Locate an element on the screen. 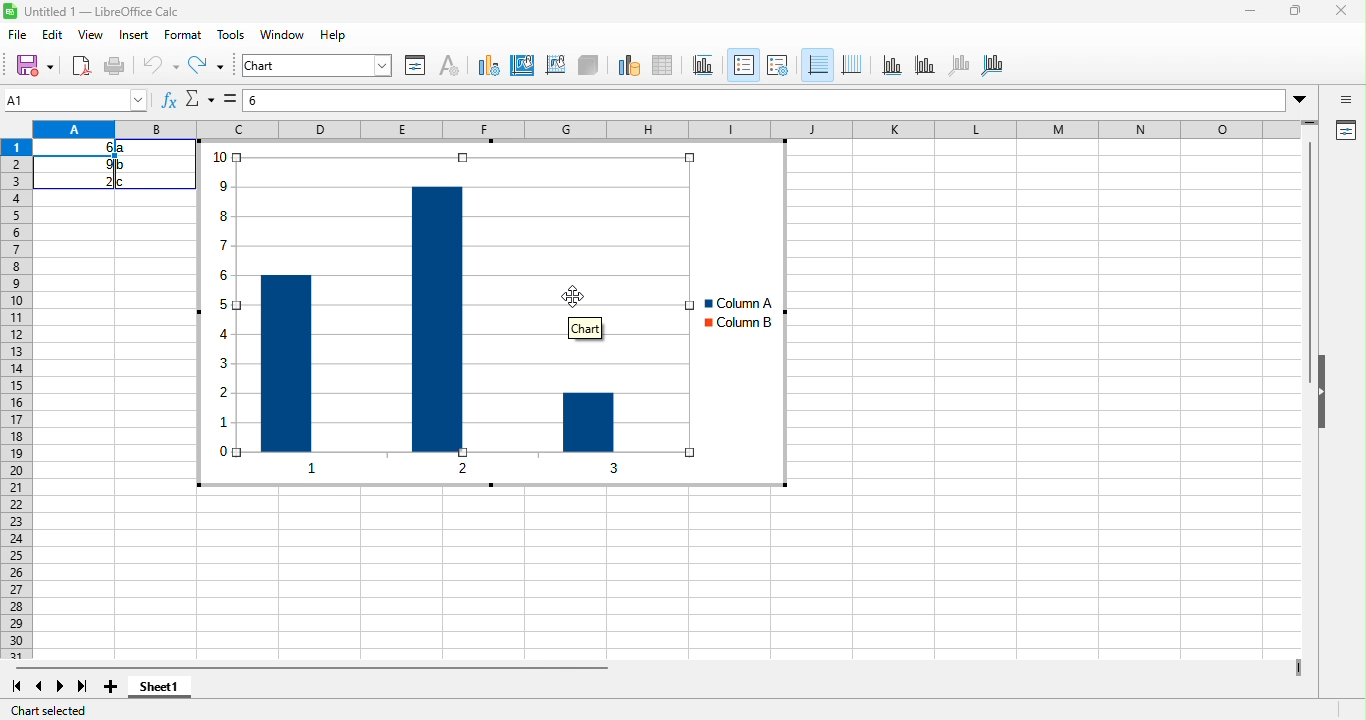 The height and width of the screenshot is (720, 1366). view is located at coordinates (91, 35).